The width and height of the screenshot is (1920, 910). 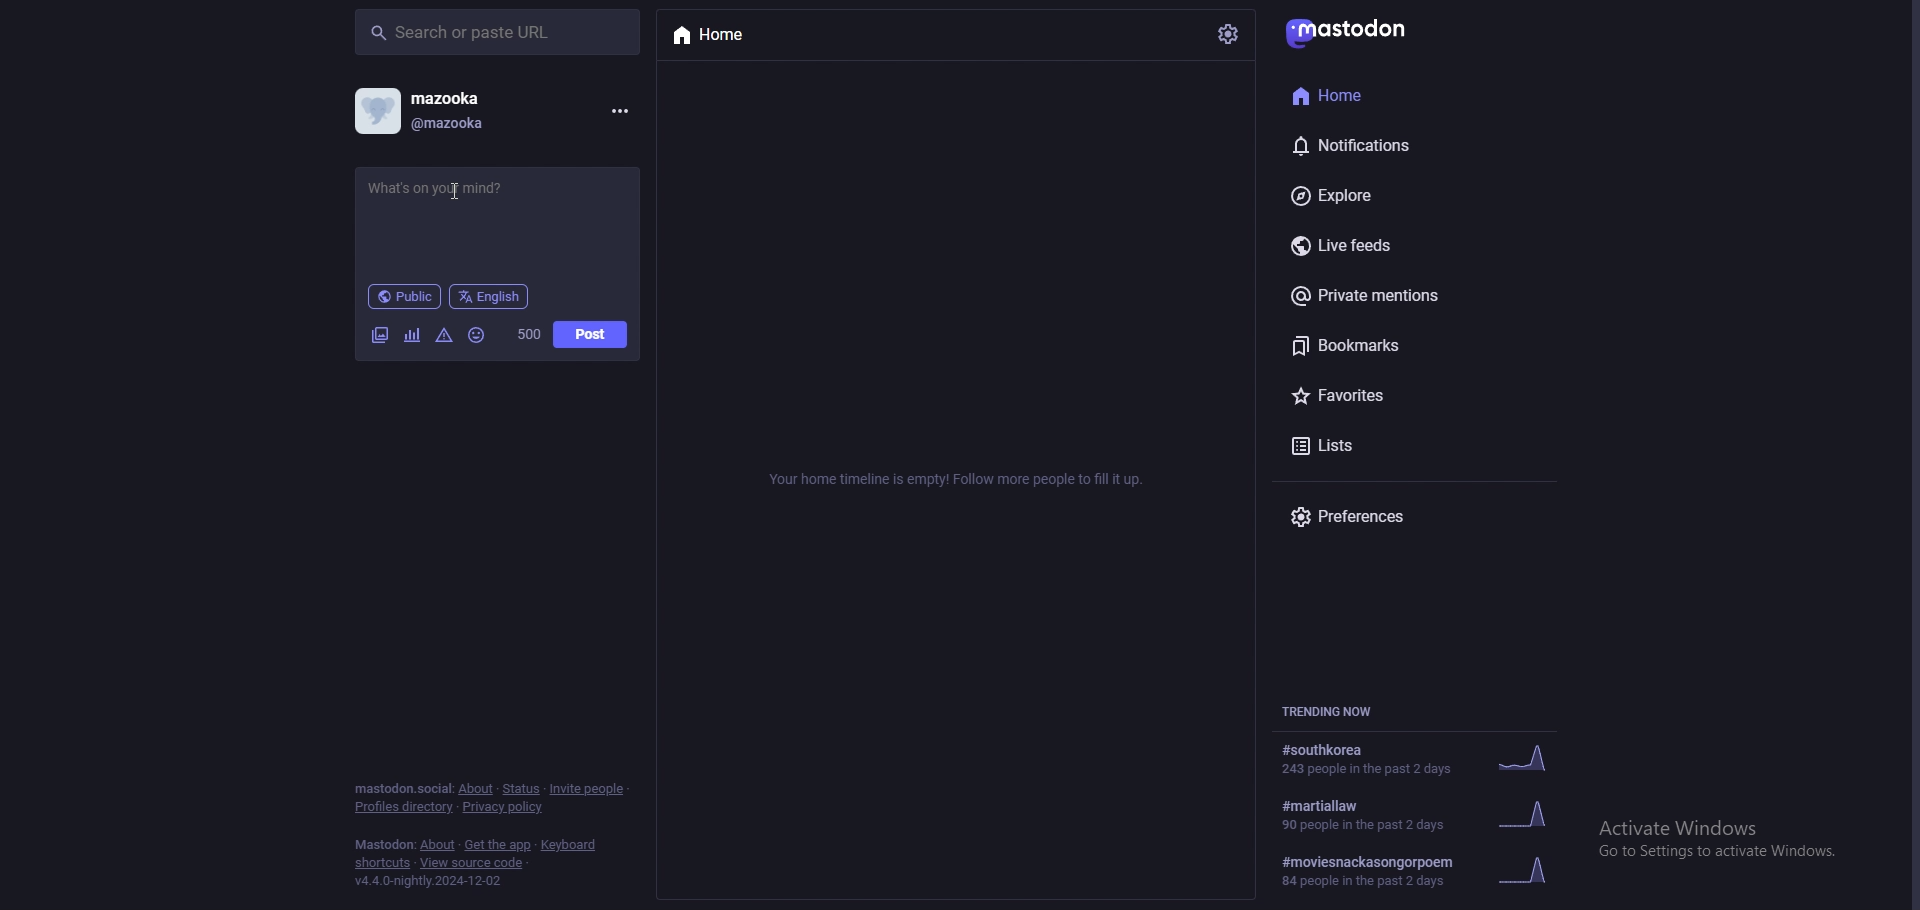 What do you see at coordinates (1380, 345) in the screenshot?
I see `bookmarks` at bounding box center [1380, 345].